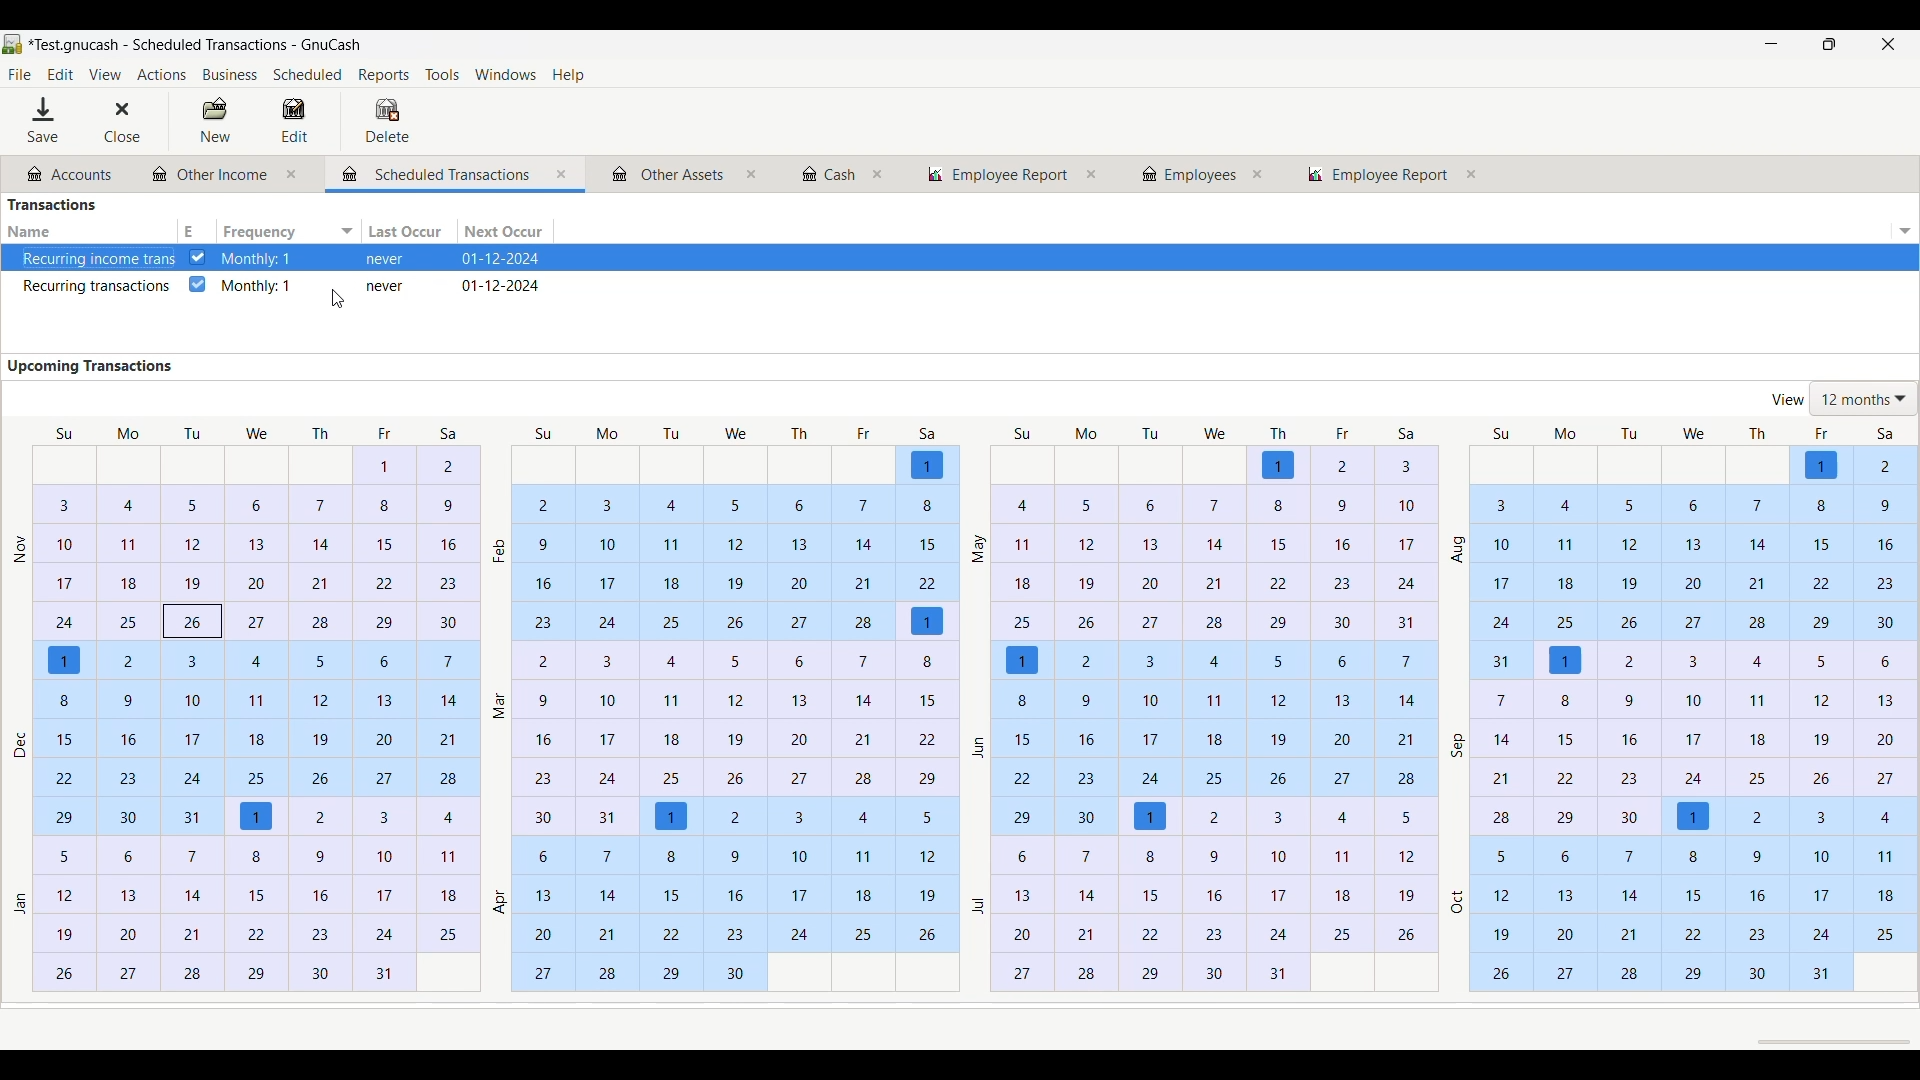  Describe the element at coordinates (1904, 231) in the screenshot. I see `Show/Hide column` at that location.